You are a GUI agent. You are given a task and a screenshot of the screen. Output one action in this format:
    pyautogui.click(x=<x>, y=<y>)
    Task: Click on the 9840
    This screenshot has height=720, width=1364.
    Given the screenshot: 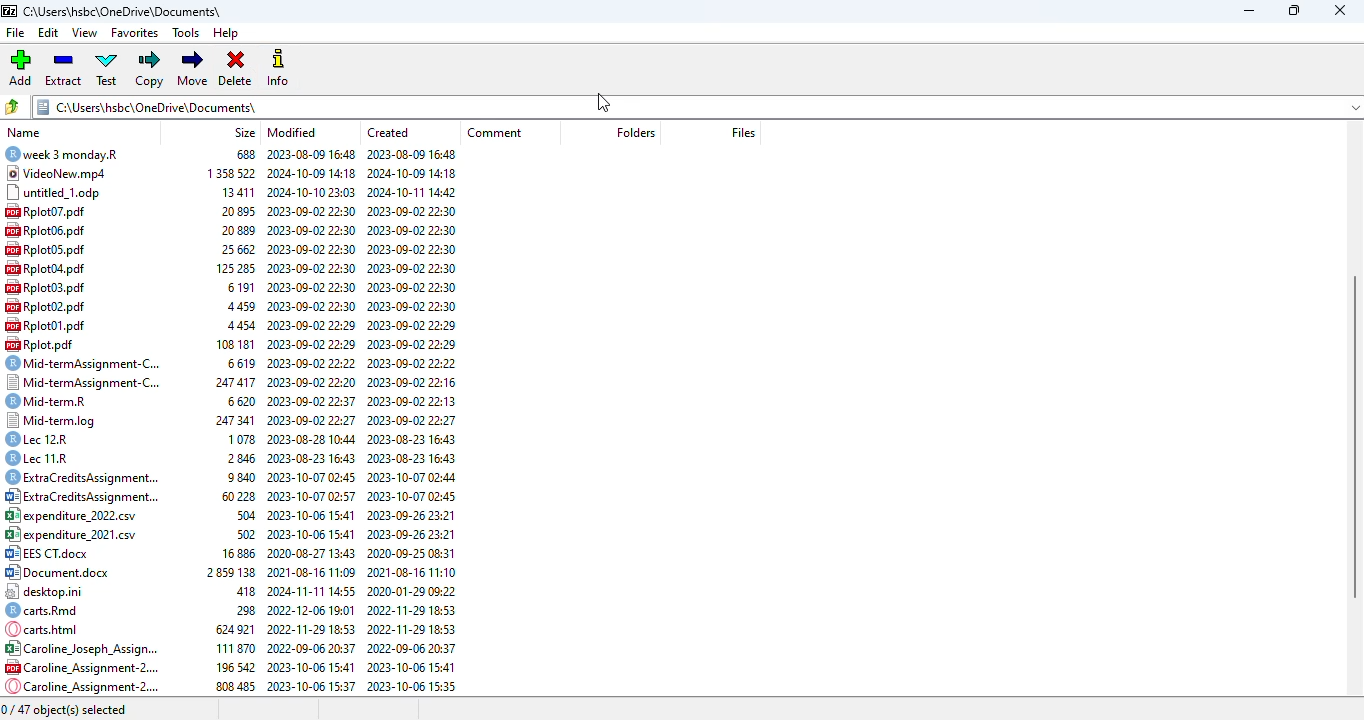 What is the action you would take?
    pyautogui.click(x=240, y=476)
    